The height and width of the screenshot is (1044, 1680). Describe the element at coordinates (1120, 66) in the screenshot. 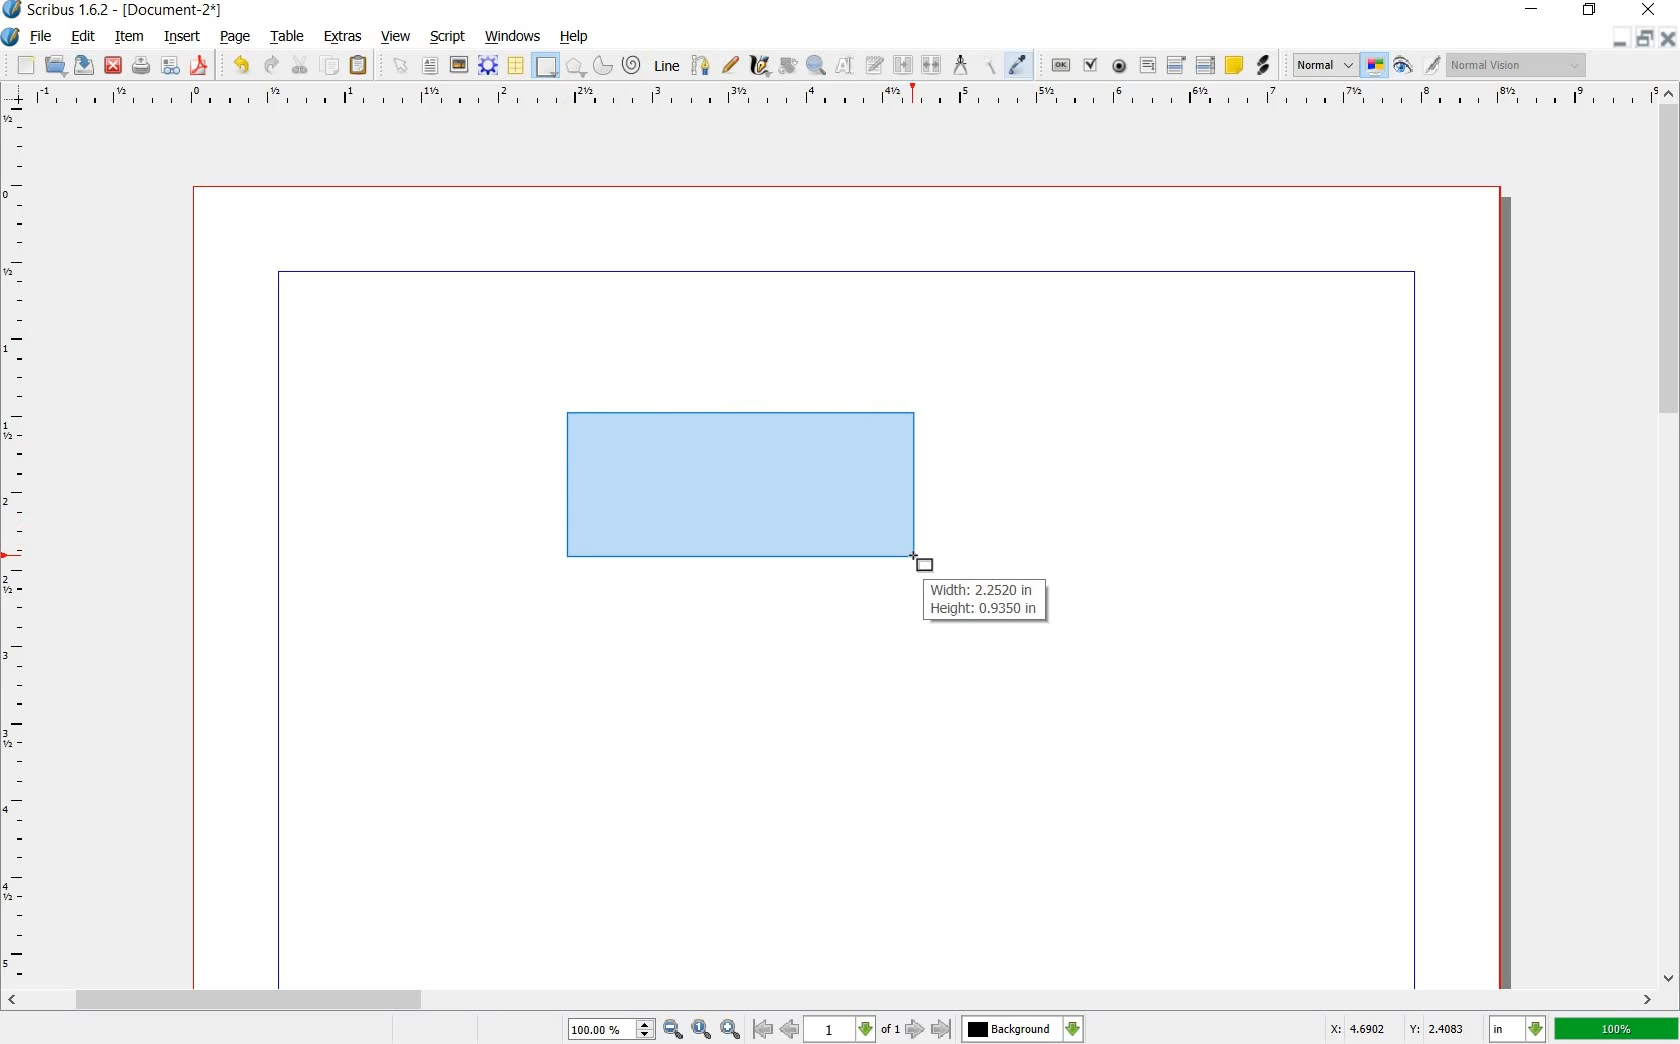

I see `PDF RADIO BUTTON` at that location.